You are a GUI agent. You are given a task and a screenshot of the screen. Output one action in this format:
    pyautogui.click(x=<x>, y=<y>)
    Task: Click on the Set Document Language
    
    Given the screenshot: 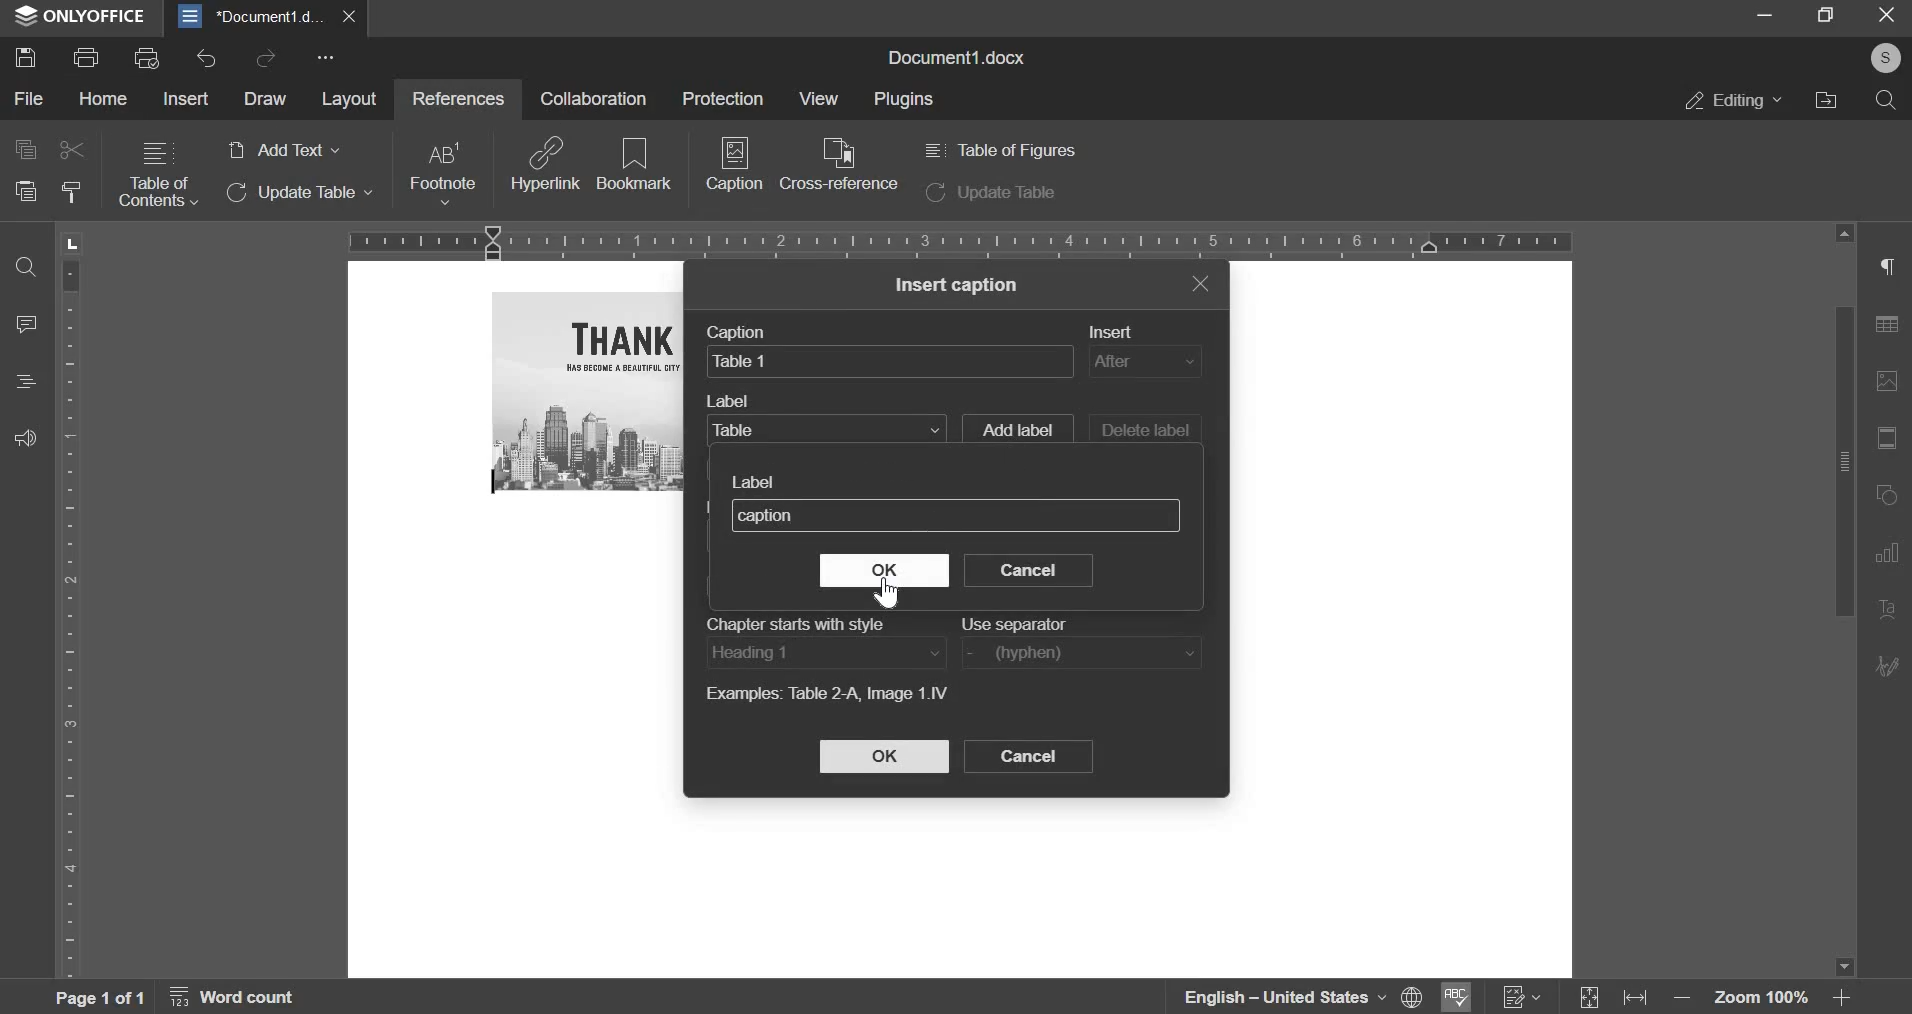 What is the action you would take?
    pyautogui.click(x=1412, y=996)
    